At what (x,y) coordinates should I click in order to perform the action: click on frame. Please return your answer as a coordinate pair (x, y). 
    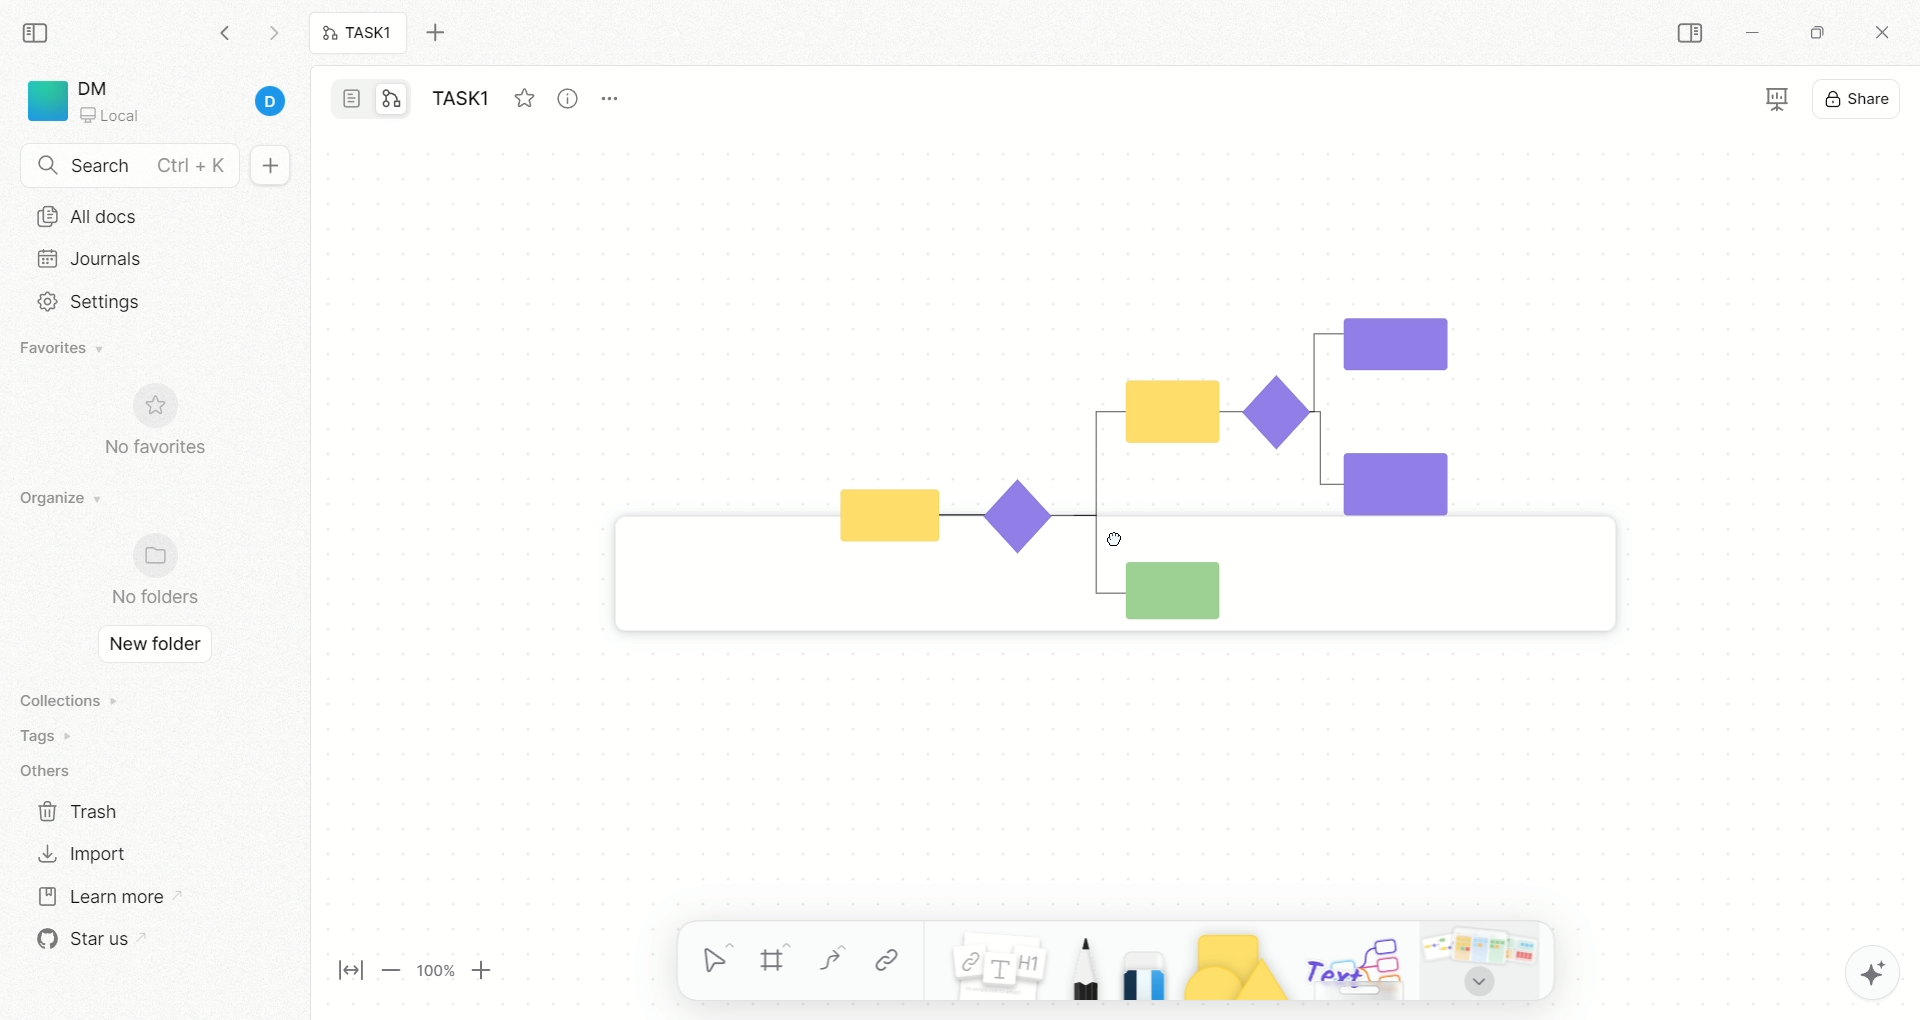
    Looking at the image, I should click on (783, 963).